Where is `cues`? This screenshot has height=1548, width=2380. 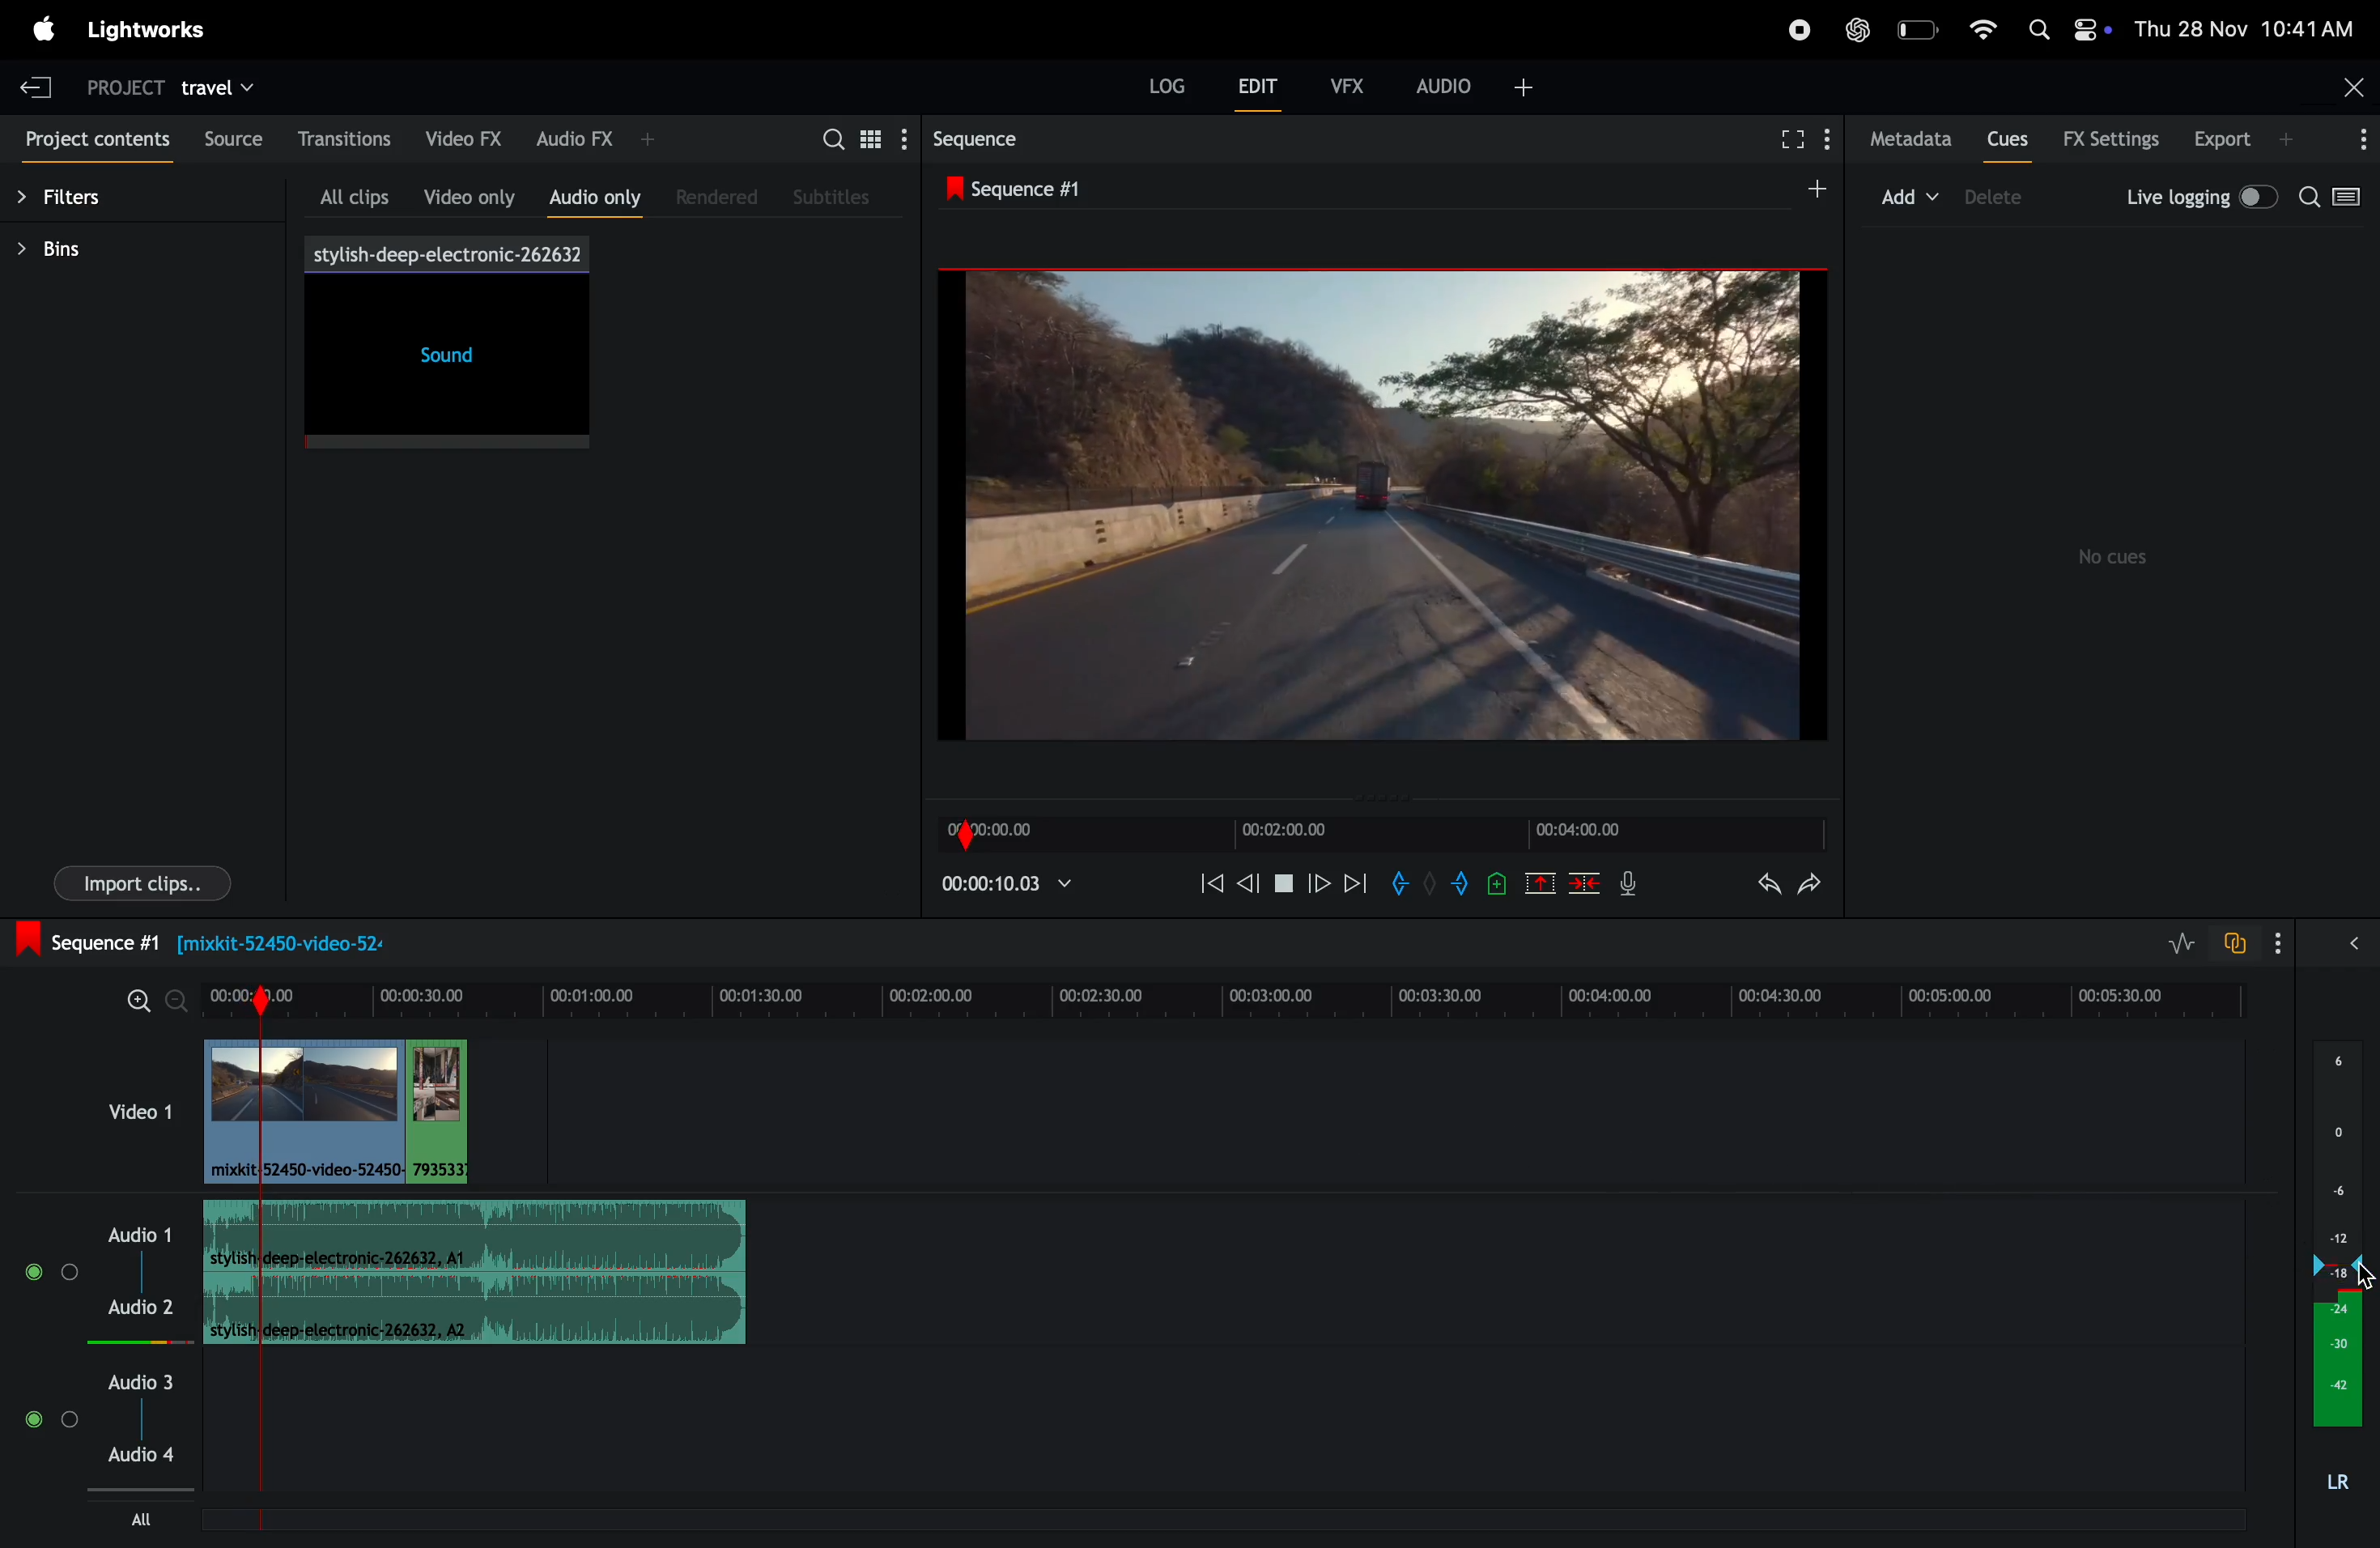 cues is located at coordinates (2006, 139).